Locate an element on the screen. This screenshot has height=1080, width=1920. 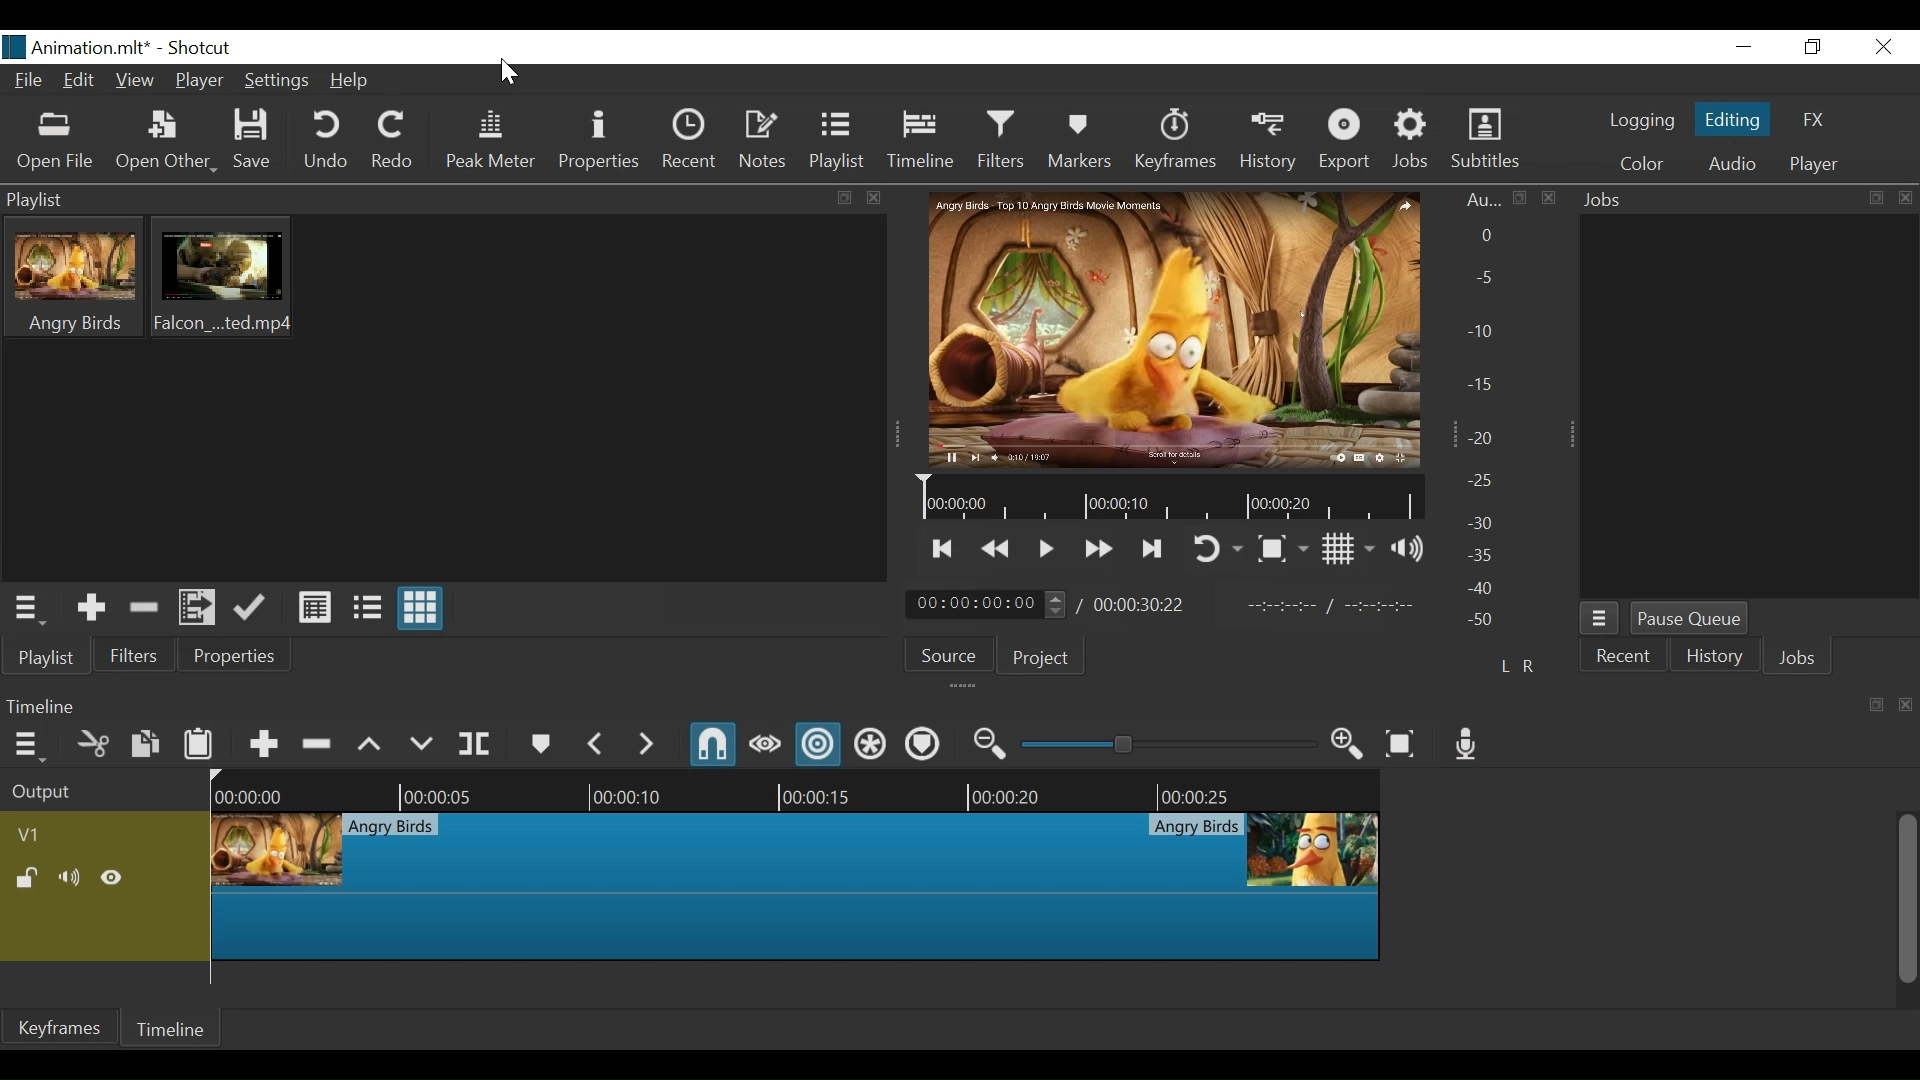
Properties is located at coordinates (236, 655).